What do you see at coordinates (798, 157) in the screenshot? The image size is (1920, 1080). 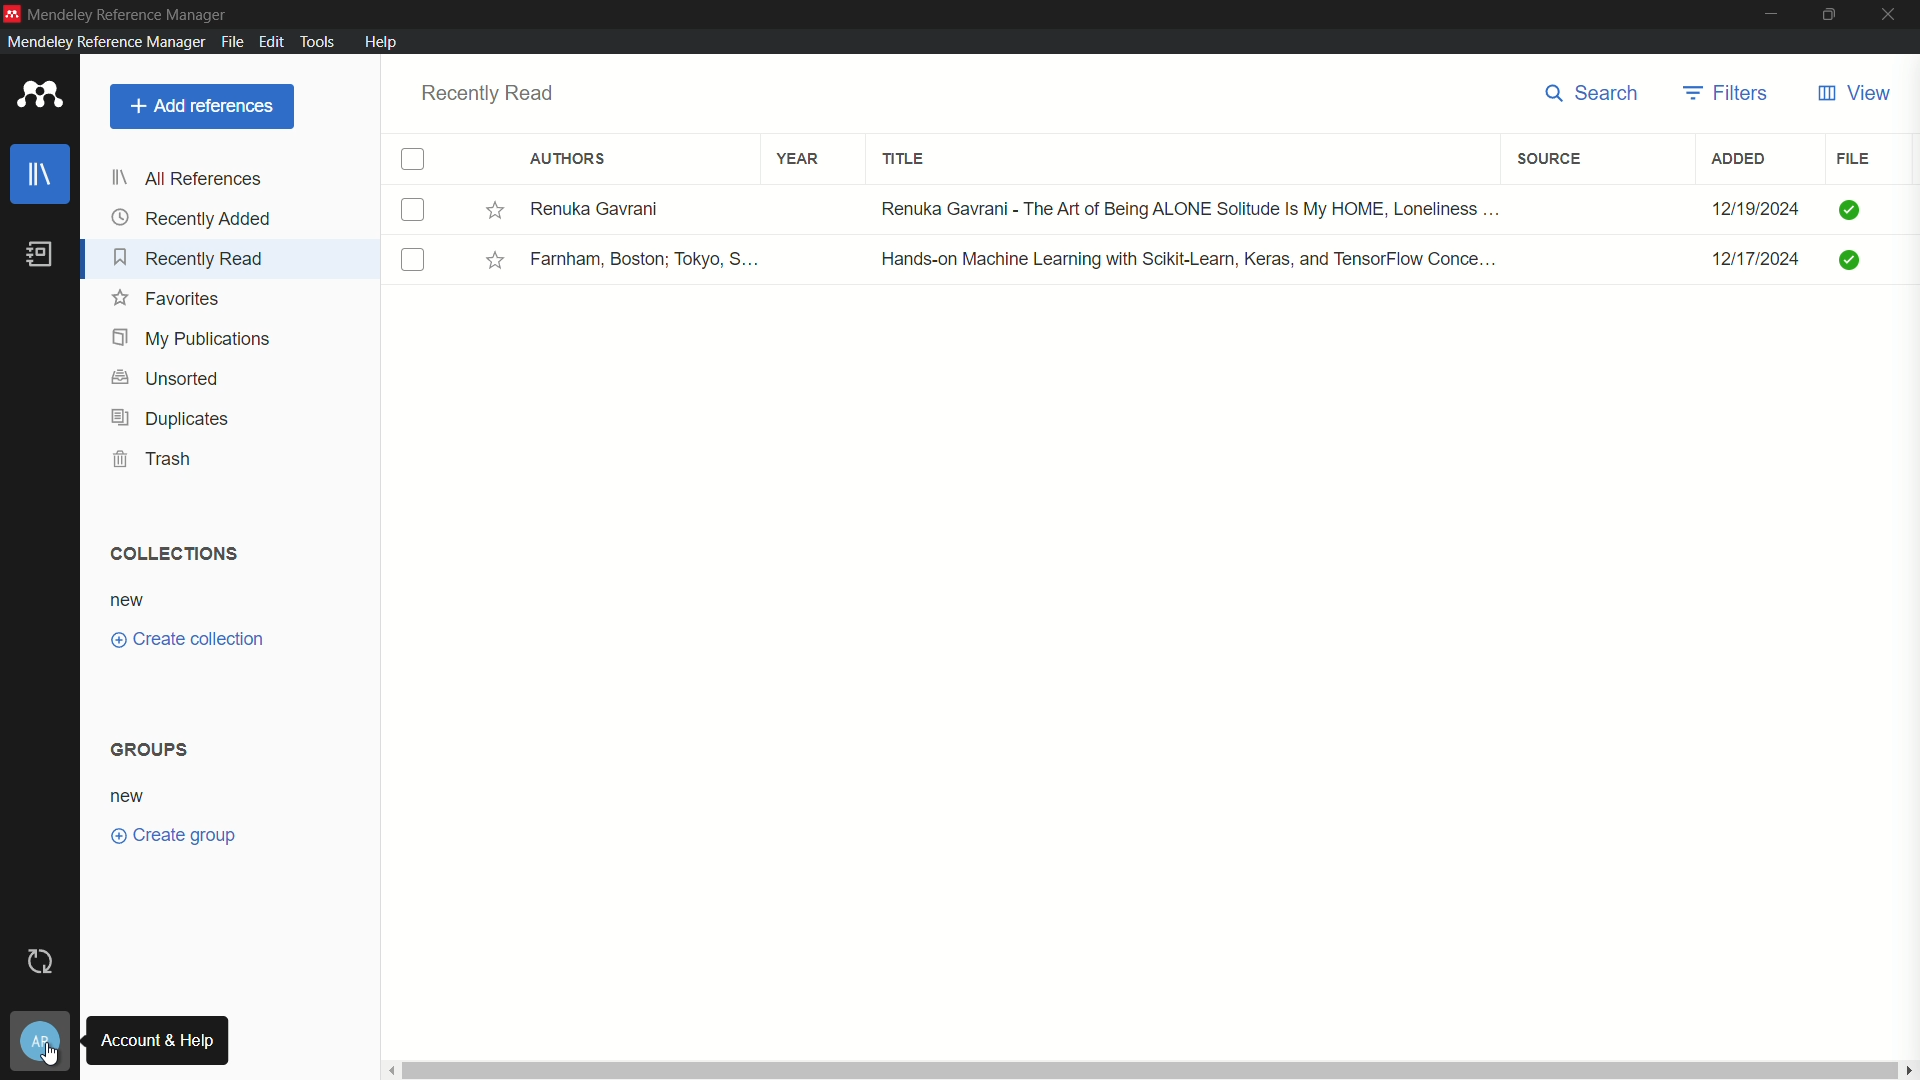 I see `year` at bounding box center [798, 157].